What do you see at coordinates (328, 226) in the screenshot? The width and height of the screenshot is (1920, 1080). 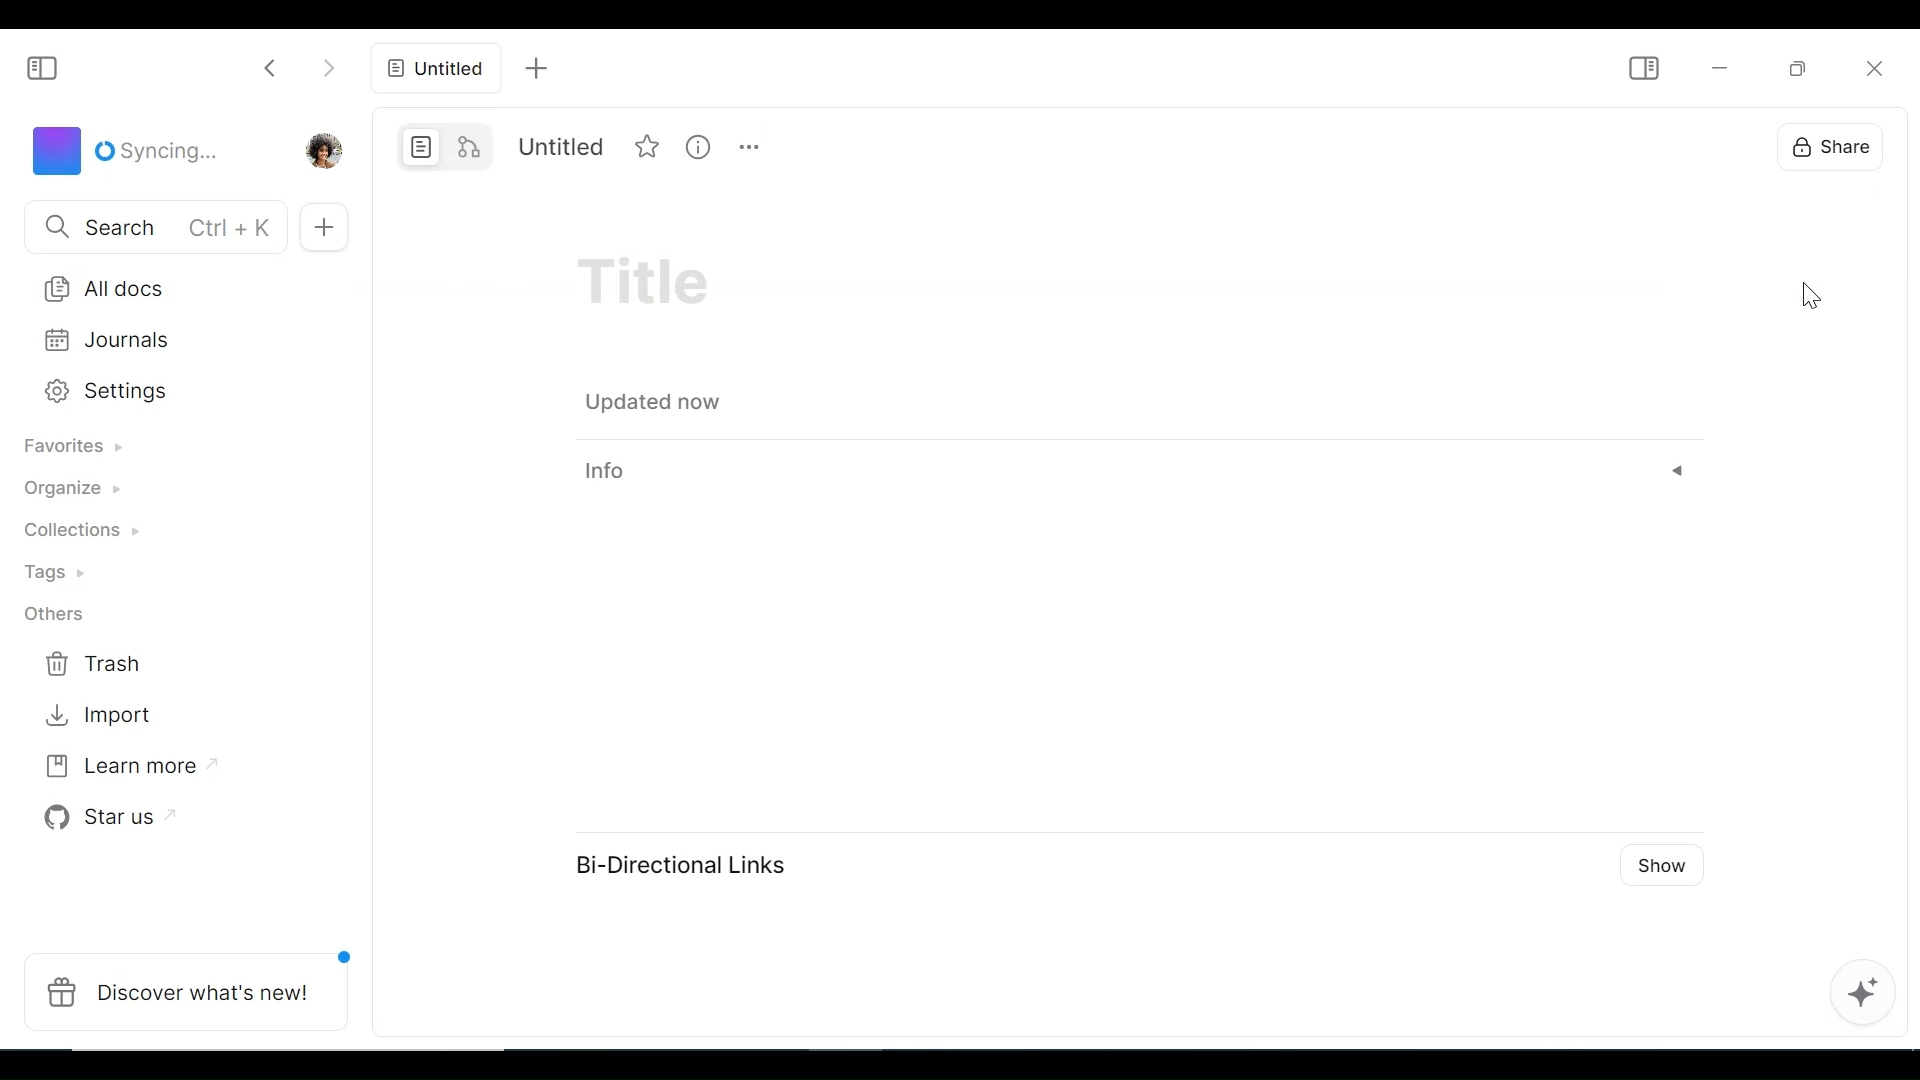 I see `Add New ` at bounding box center [328, 226].